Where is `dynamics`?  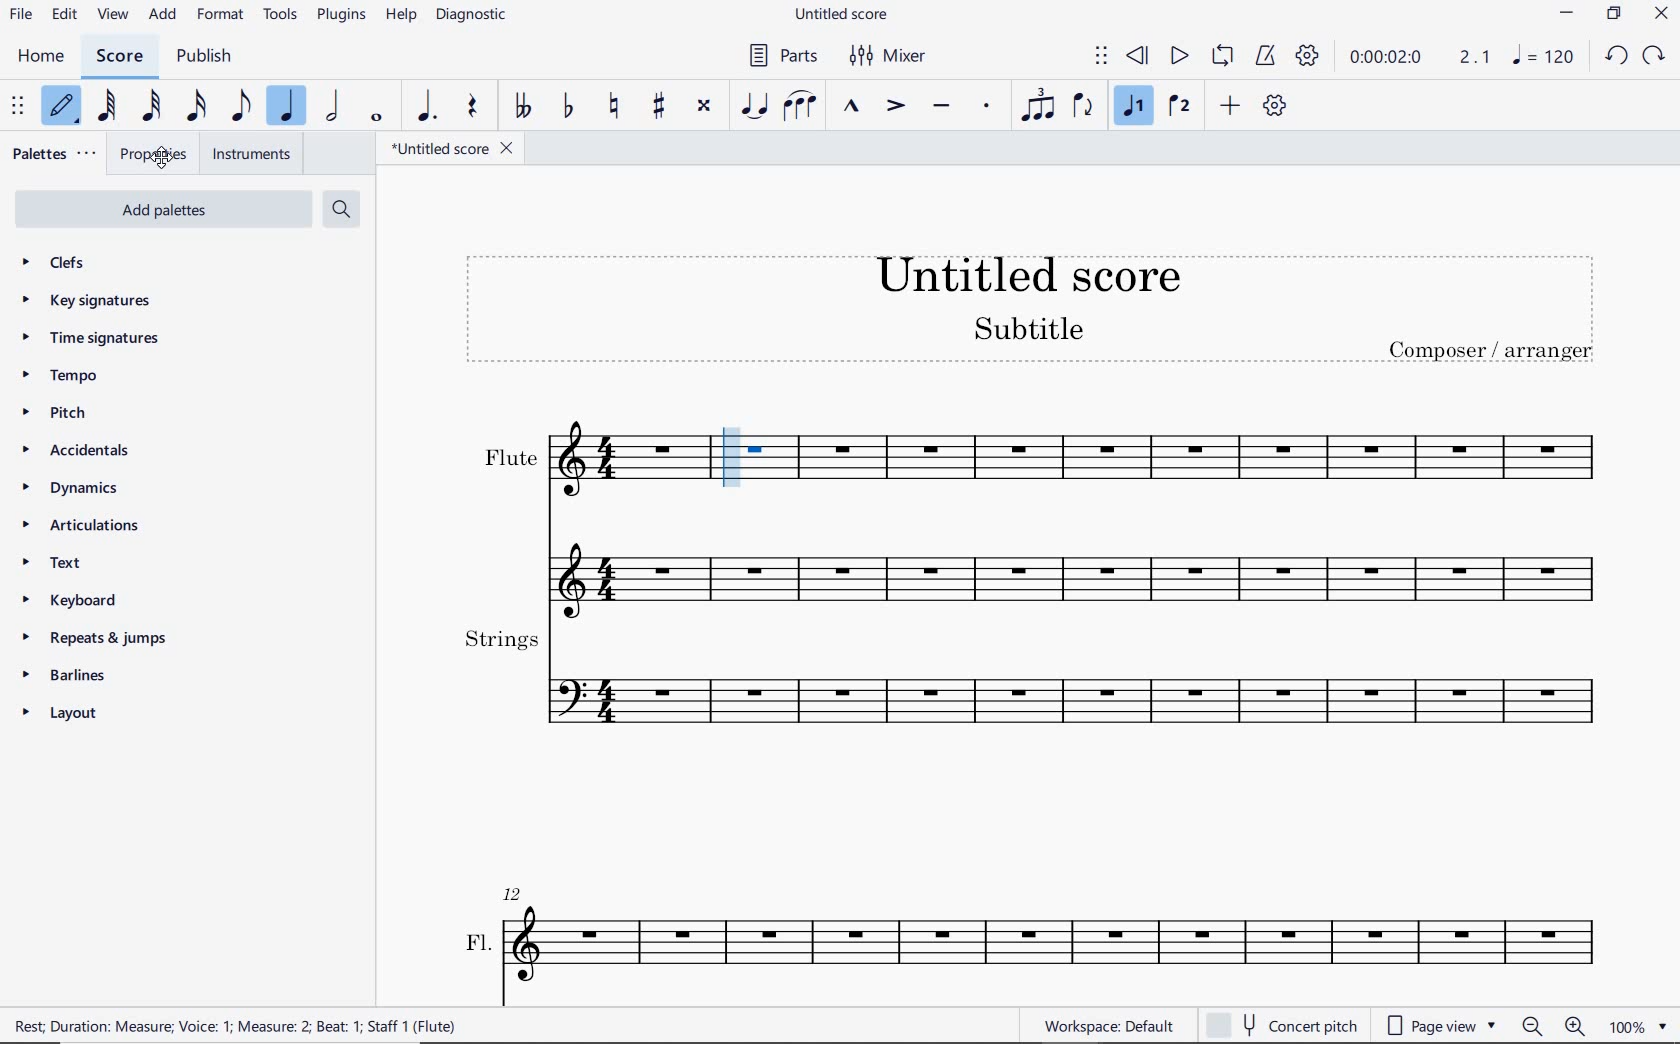
dynamics is located at coordinates (71, 489).